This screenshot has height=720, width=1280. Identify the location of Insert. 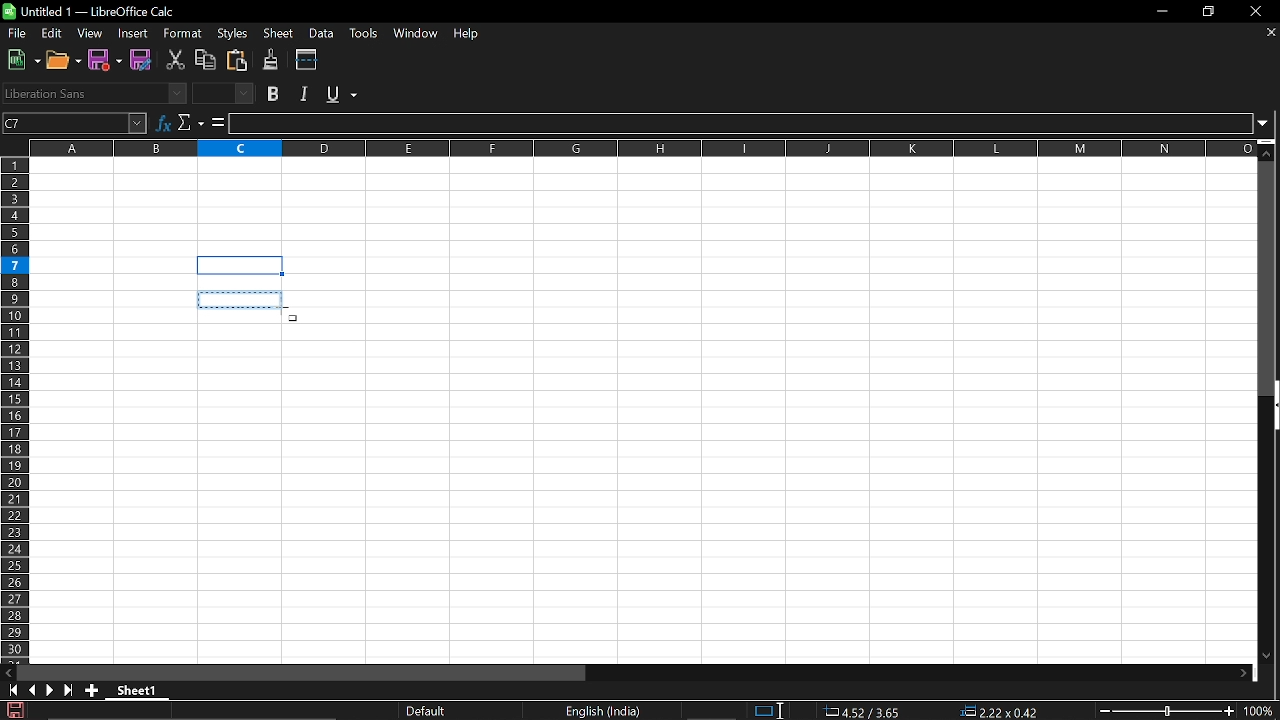
(130, 34).